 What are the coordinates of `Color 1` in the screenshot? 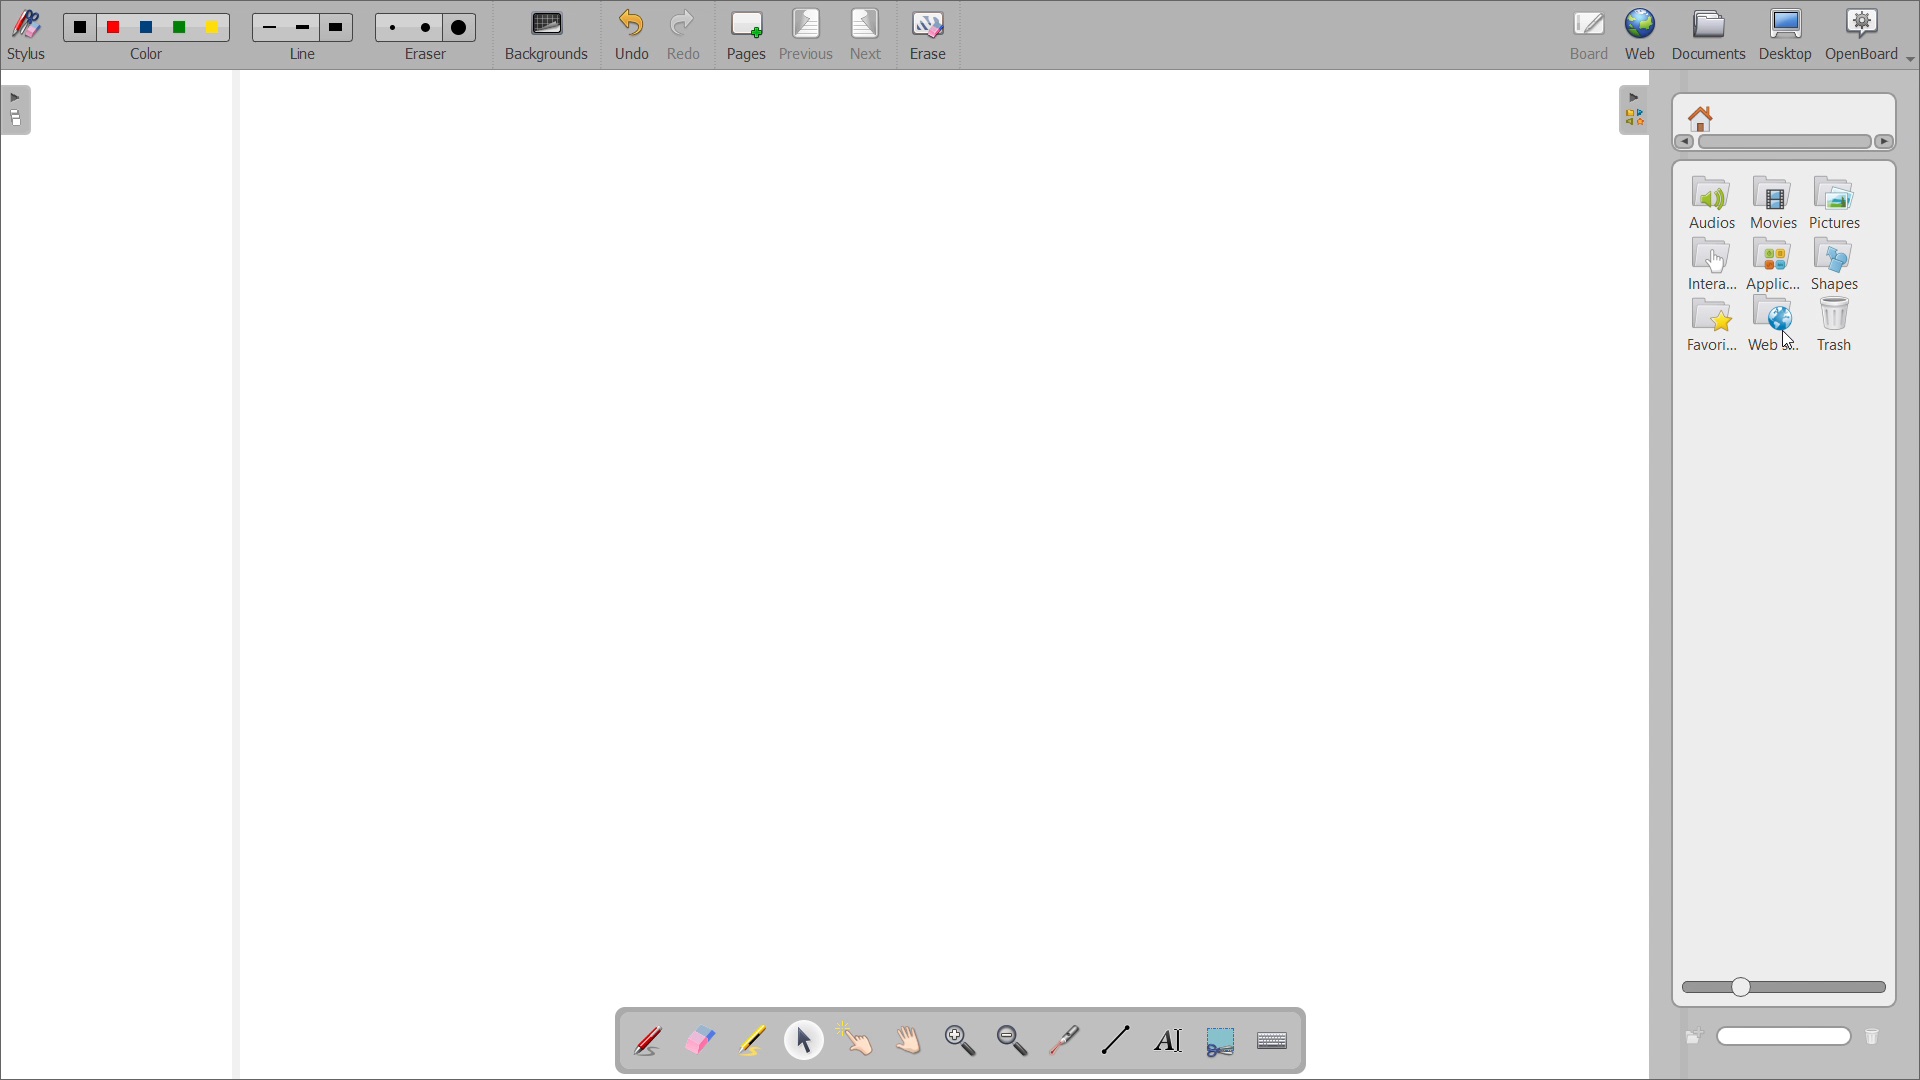 It's located at (78, 27).